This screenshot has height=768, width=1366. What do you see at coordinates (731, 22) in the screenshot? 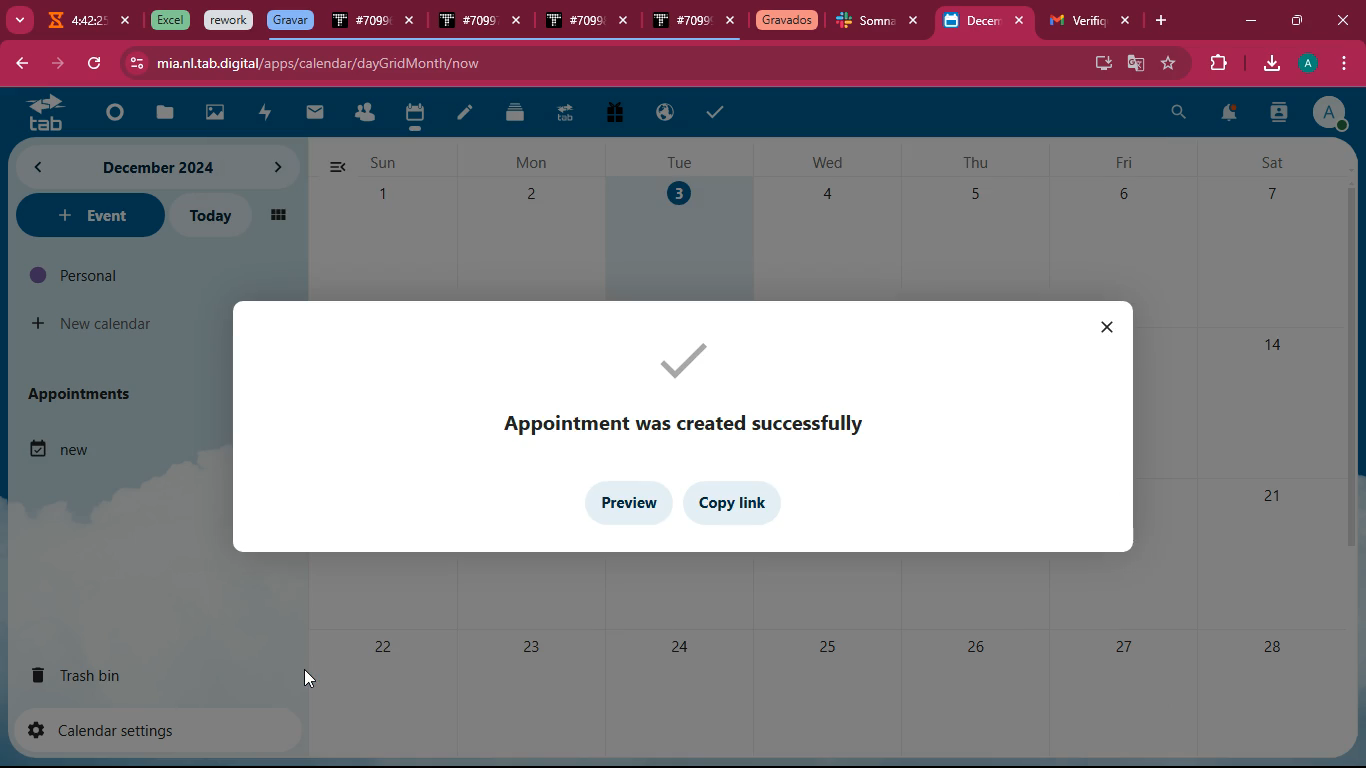
I see `close` at bounding box center [731, 22].